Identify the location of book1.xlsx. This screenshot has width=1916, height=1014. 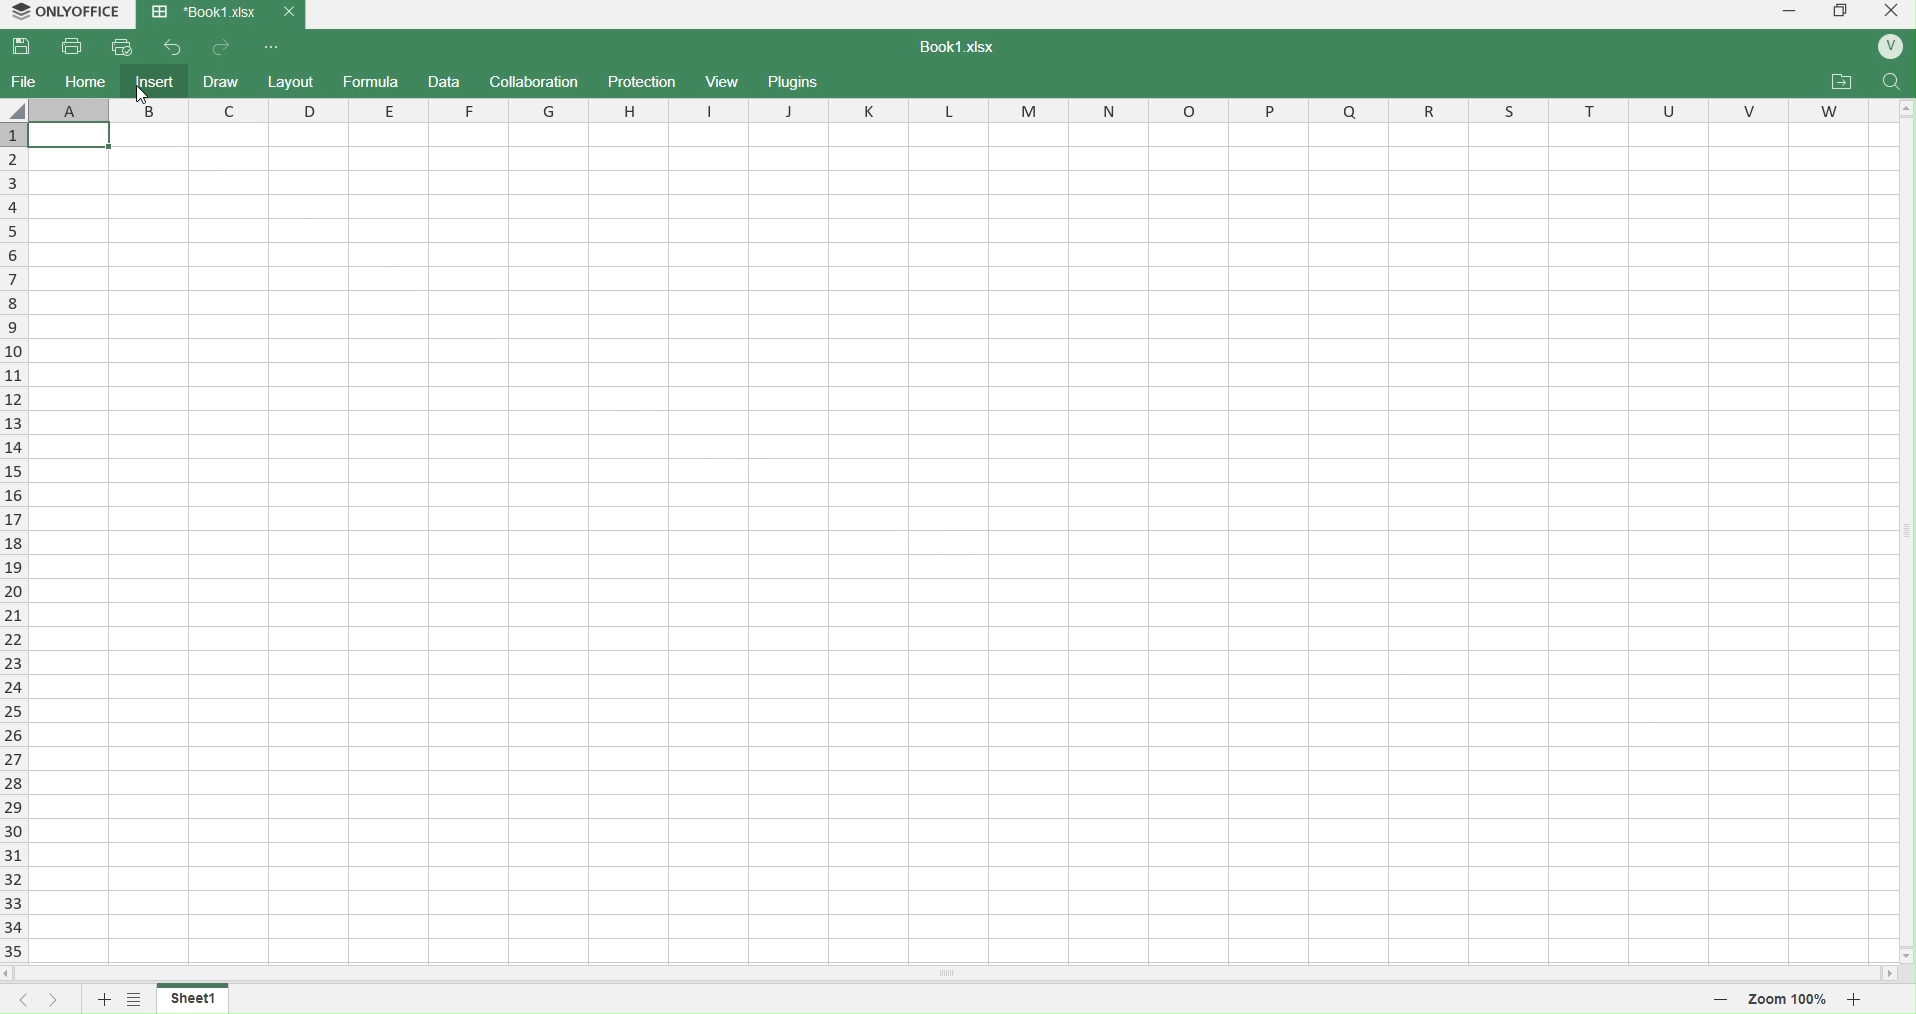
(968, 49).